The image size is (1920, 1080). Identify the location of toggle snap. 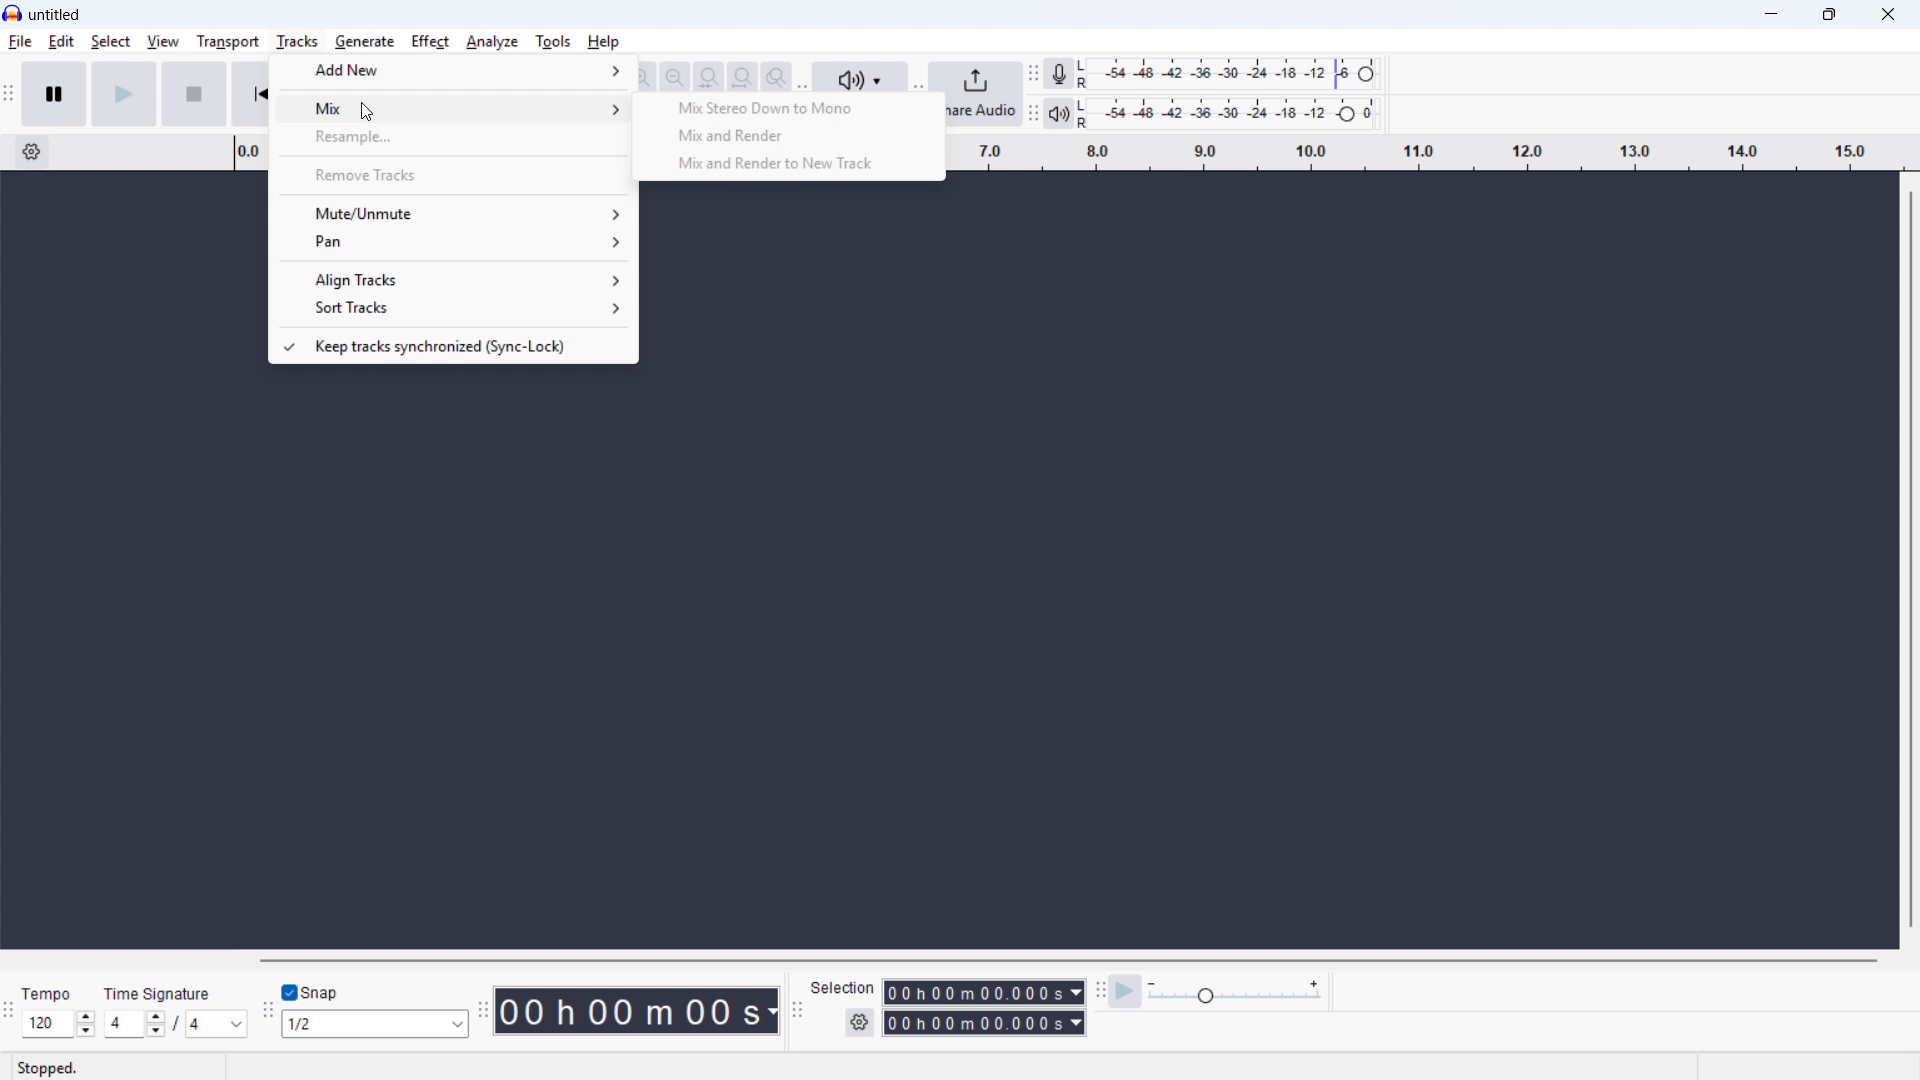
(314, 992).